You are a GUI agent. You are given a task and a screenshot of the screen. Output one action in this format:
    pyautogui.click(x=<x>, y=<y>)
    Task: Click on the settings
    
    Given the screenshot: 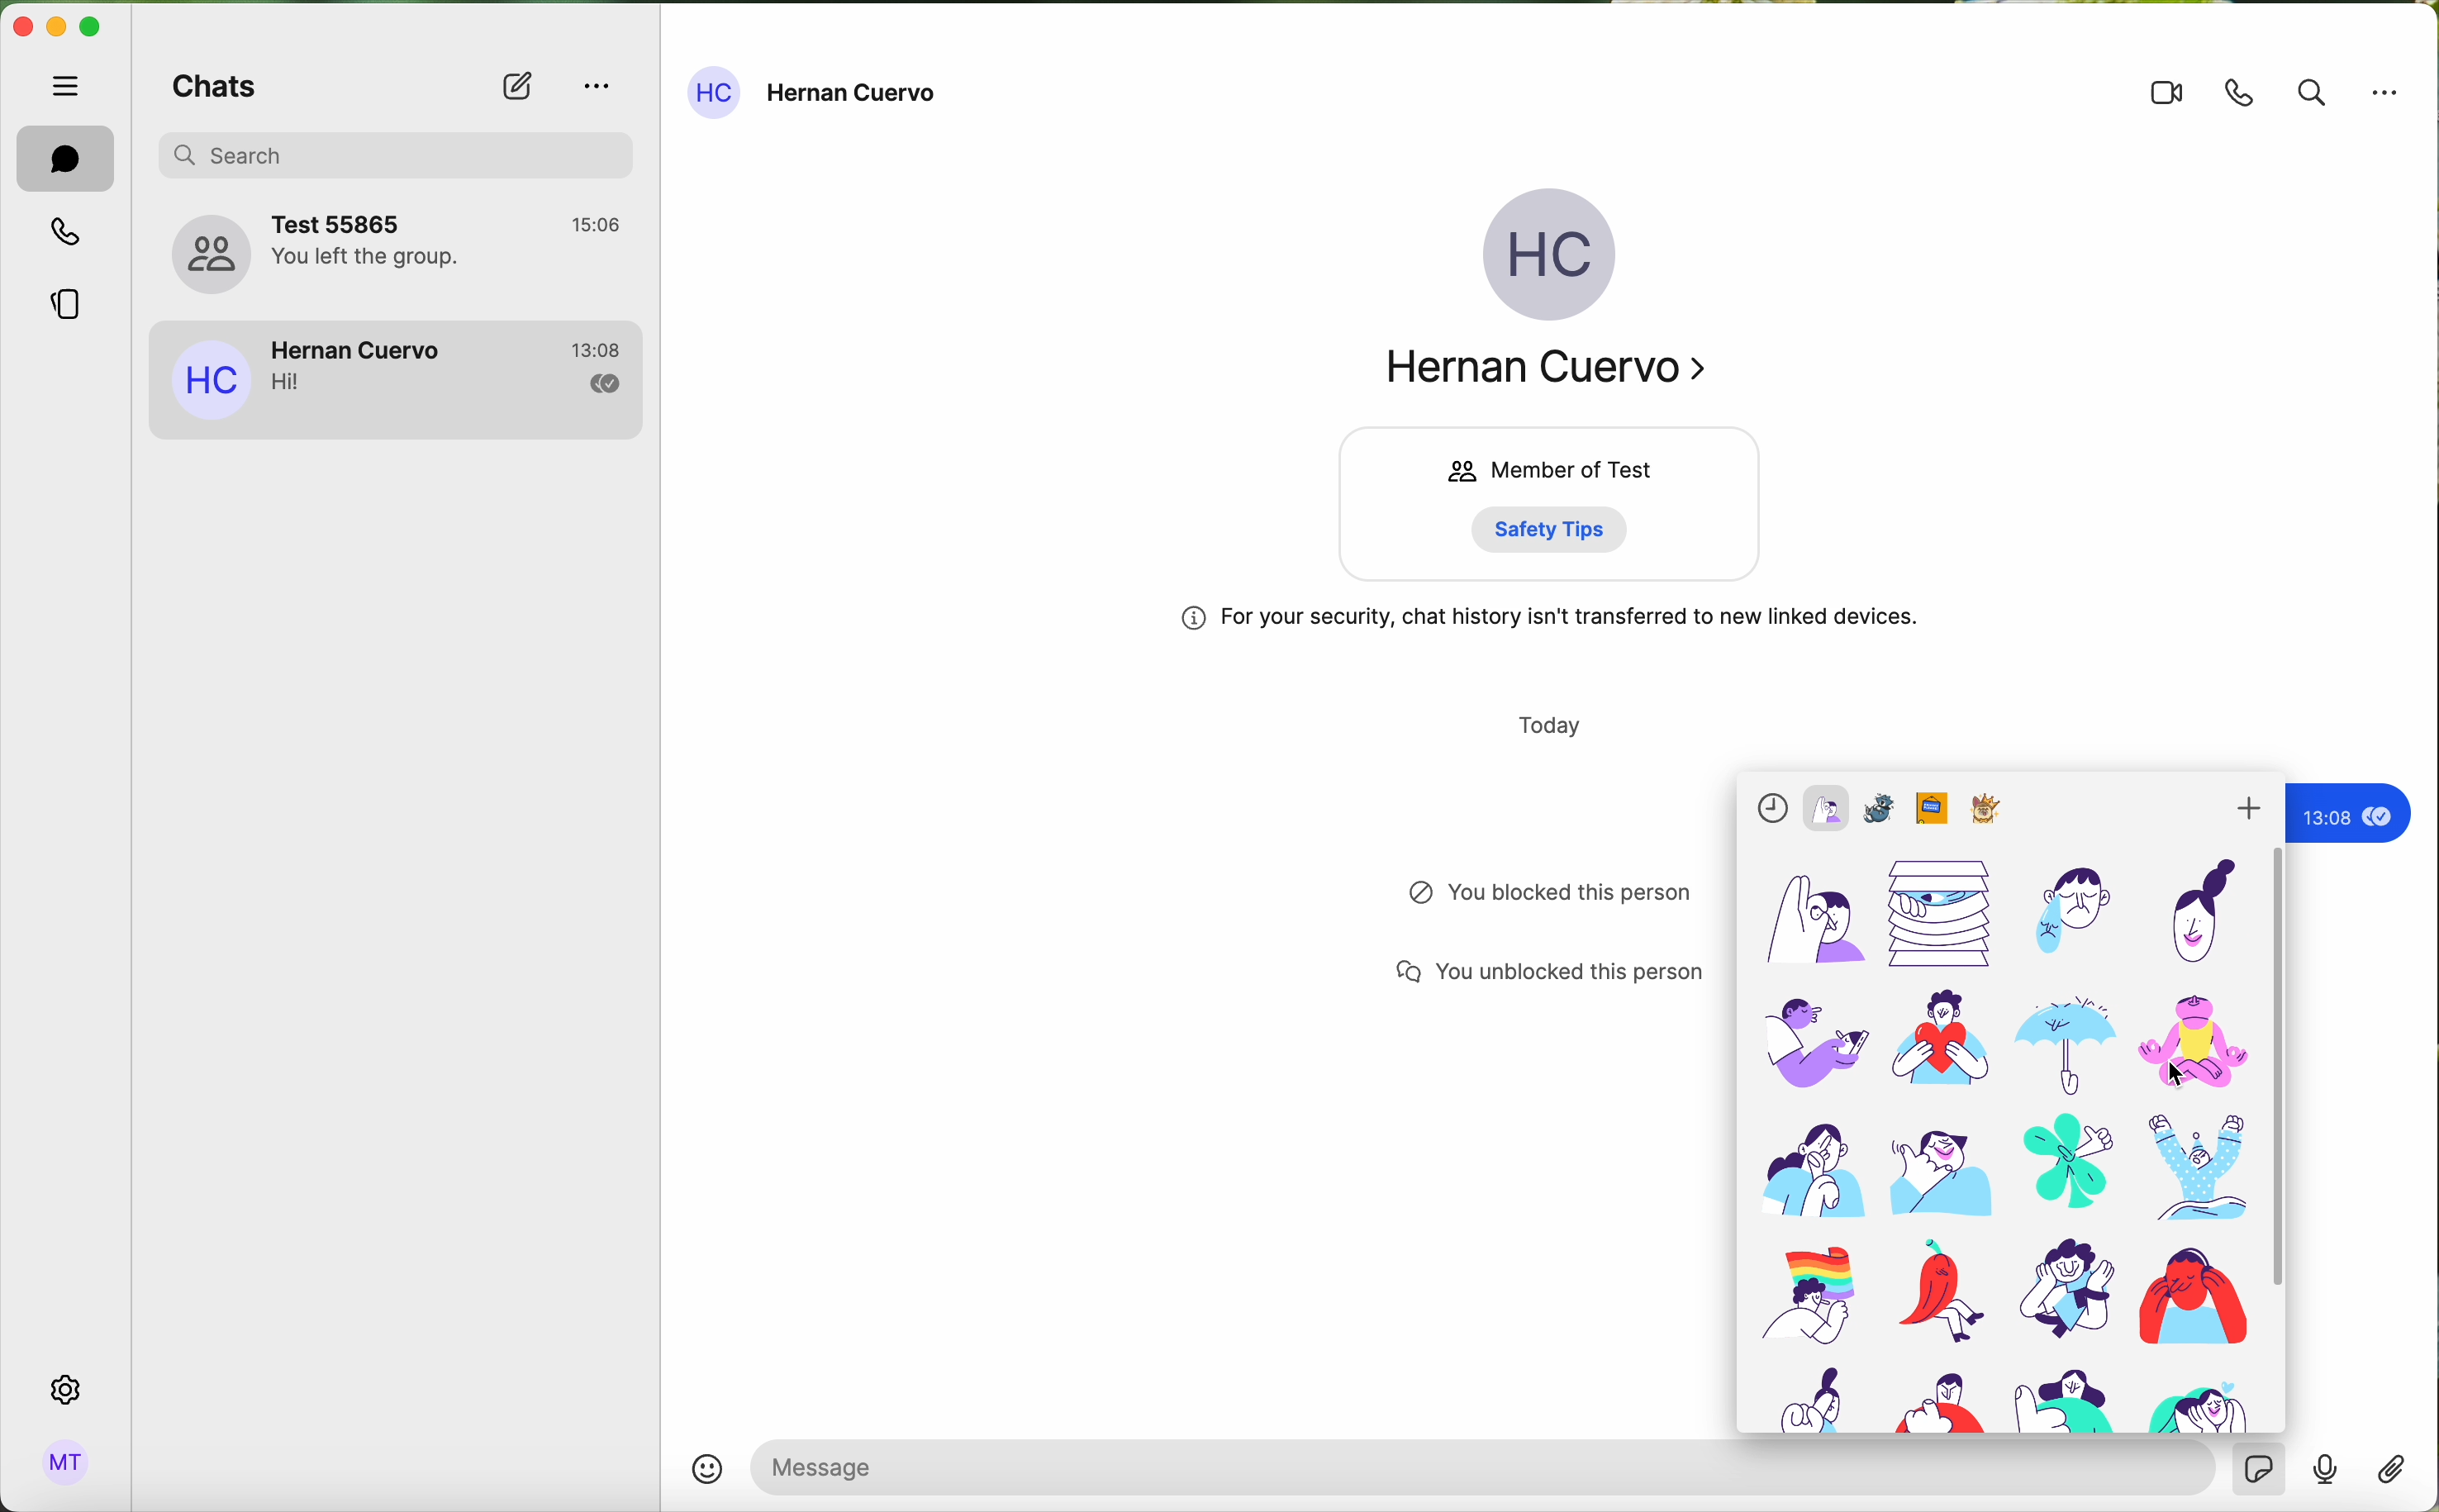 What is the action you would take?
    pyautogui.click(x=68, y=1389)
    